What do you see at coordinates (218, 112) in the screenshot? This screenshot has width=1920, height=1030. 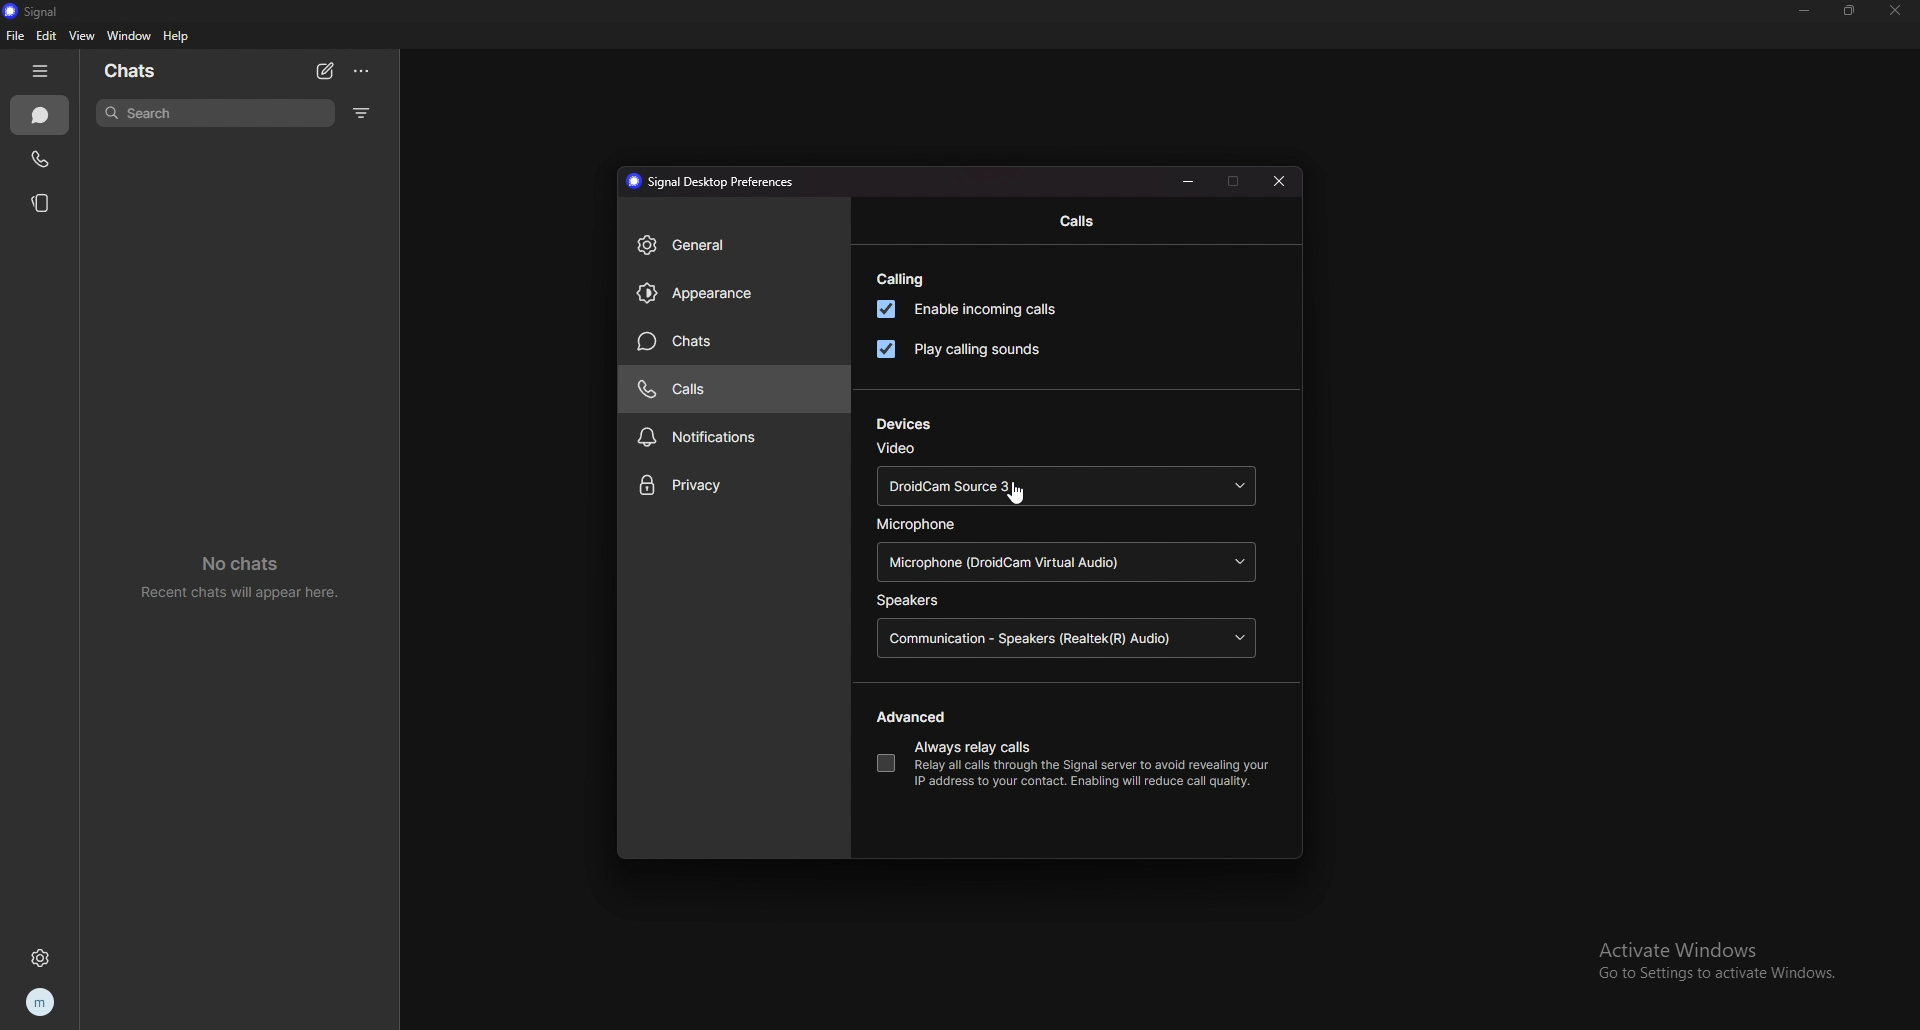 I see `search` at bounding box center [218, 112].